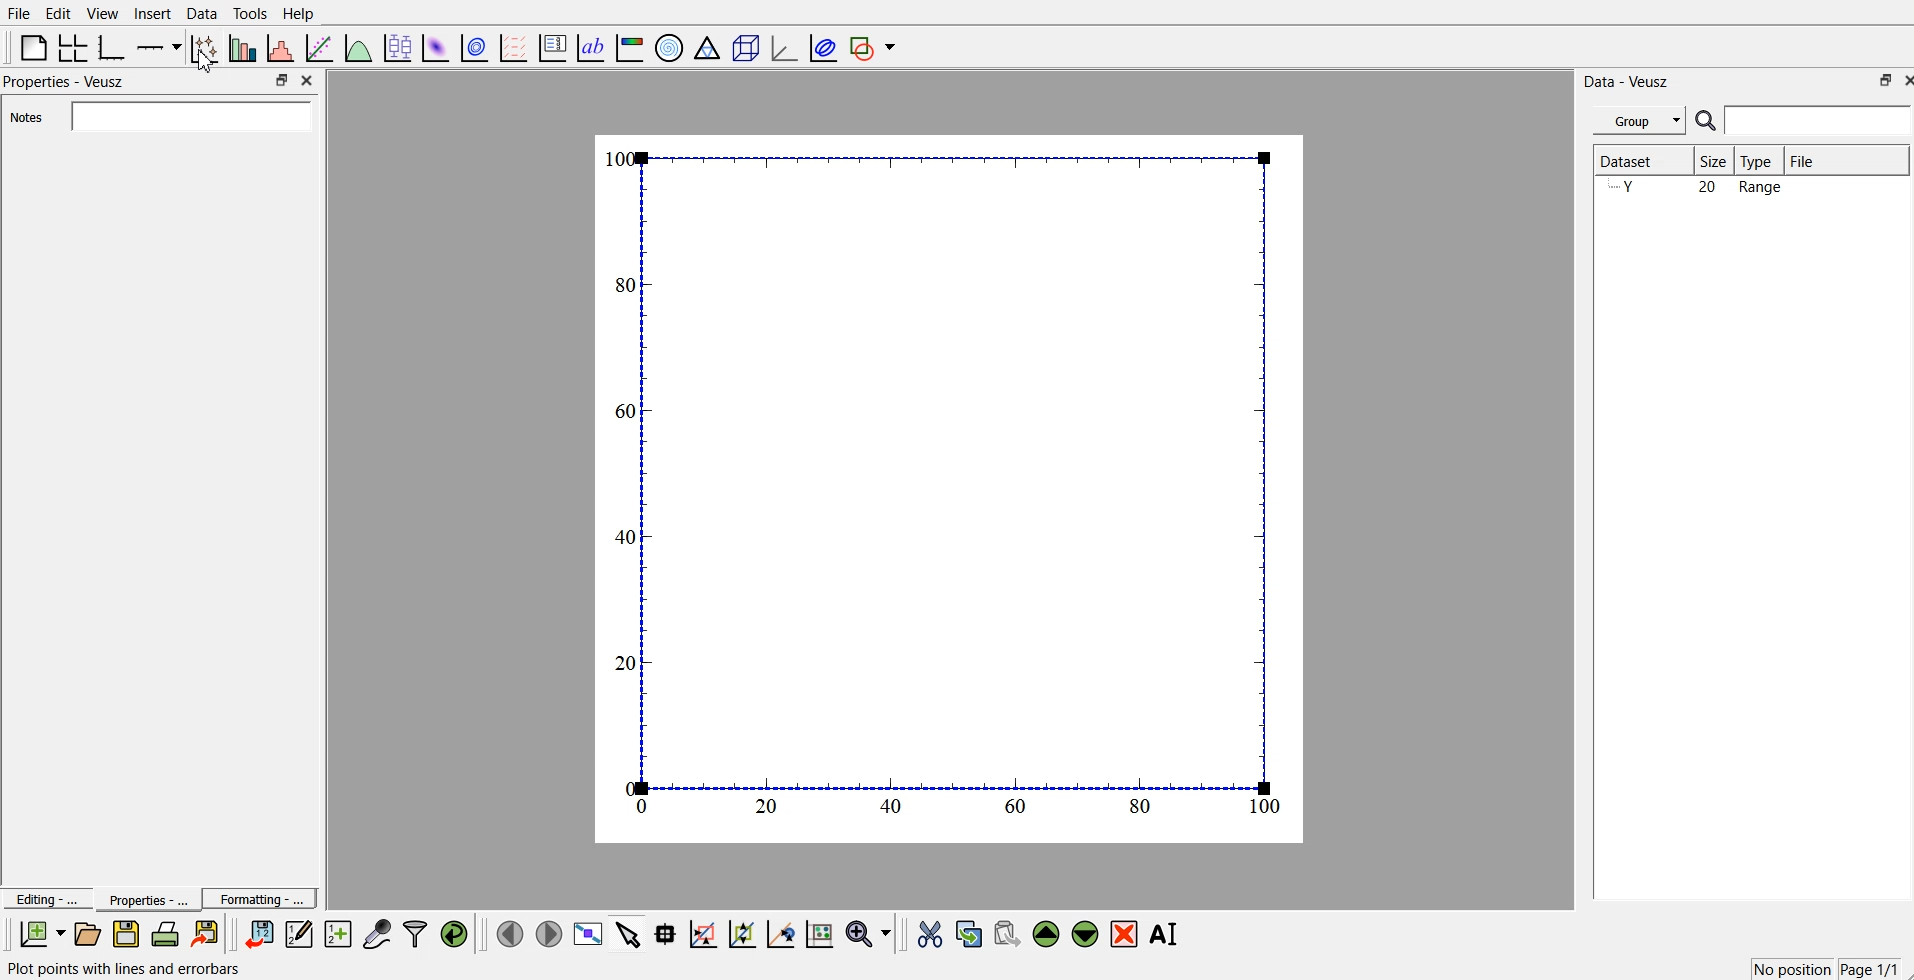 This screenshot has height=980, width=1914. Describe the element at coordinates (159, 46) in the screenshot. I see `add an axis to the plot` at that location.